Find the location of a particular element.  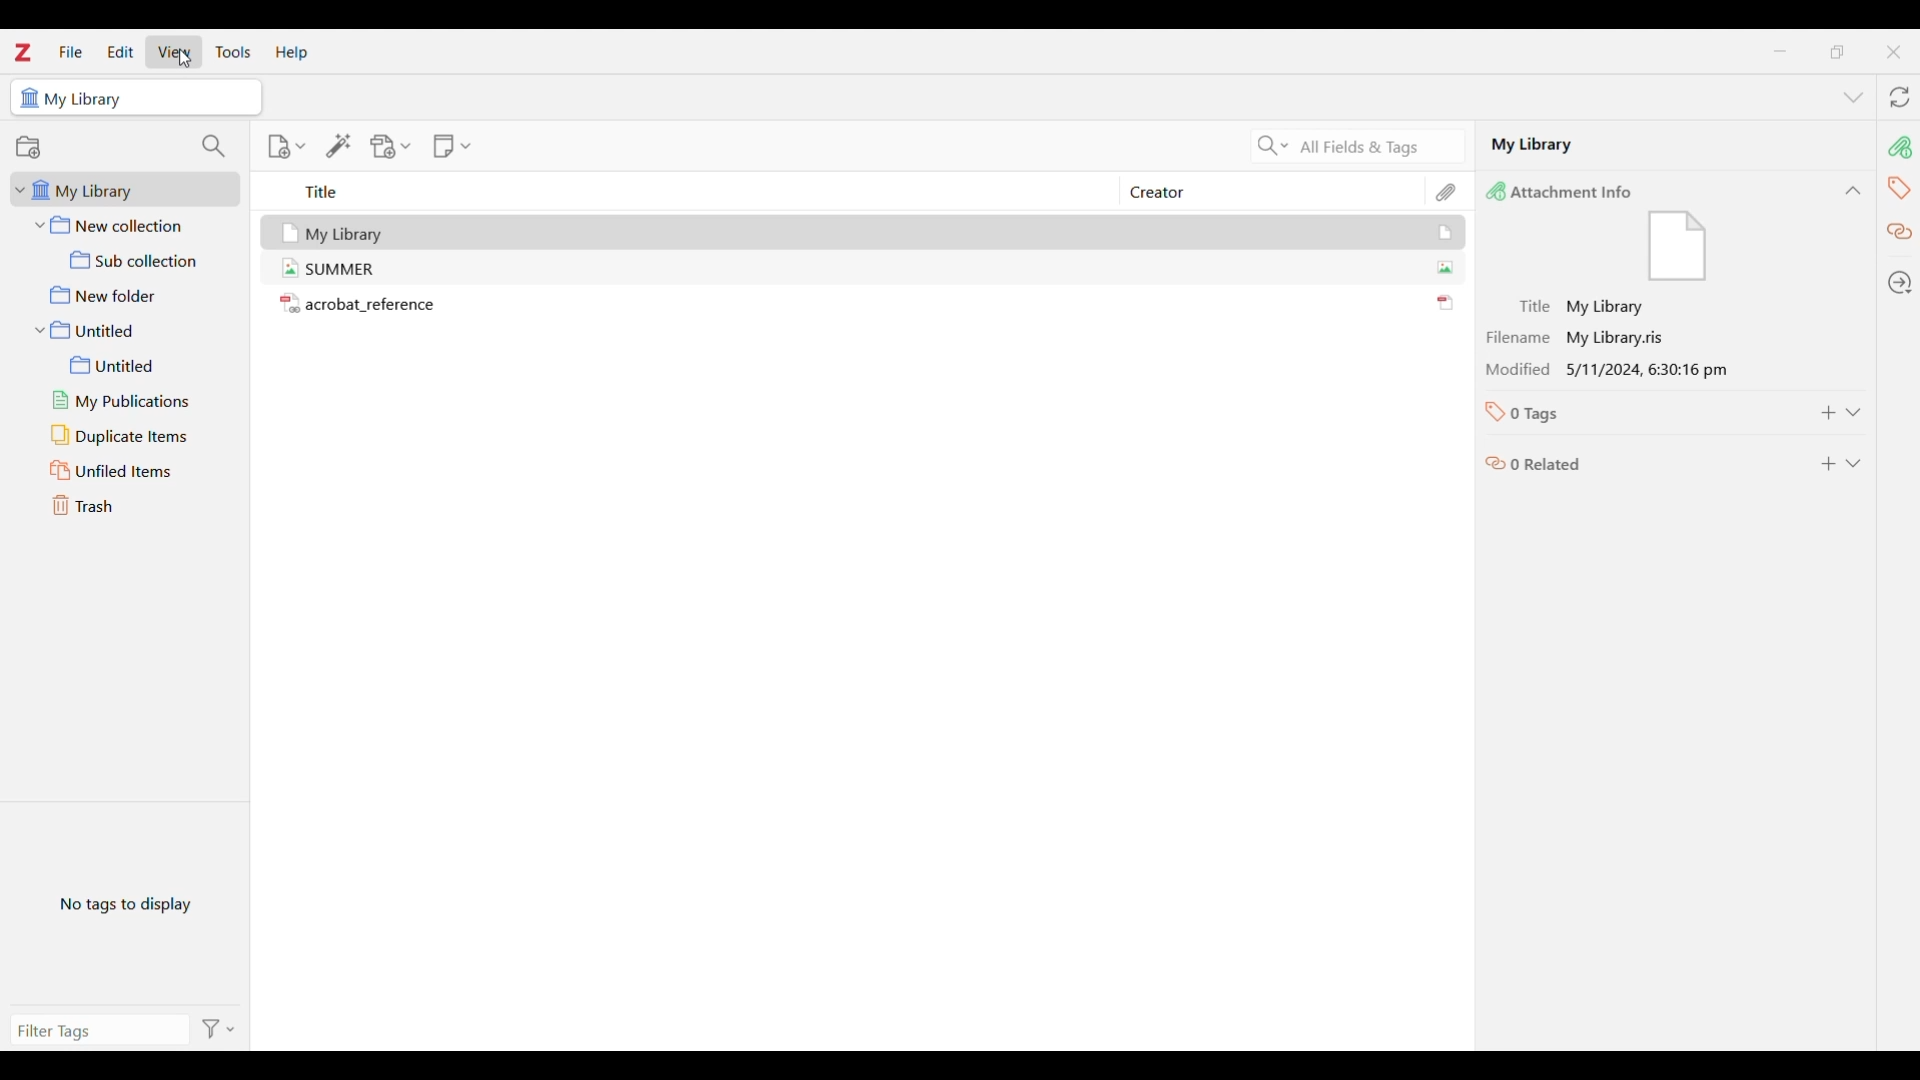

Expand tags is located at coordinates (1852, 412).